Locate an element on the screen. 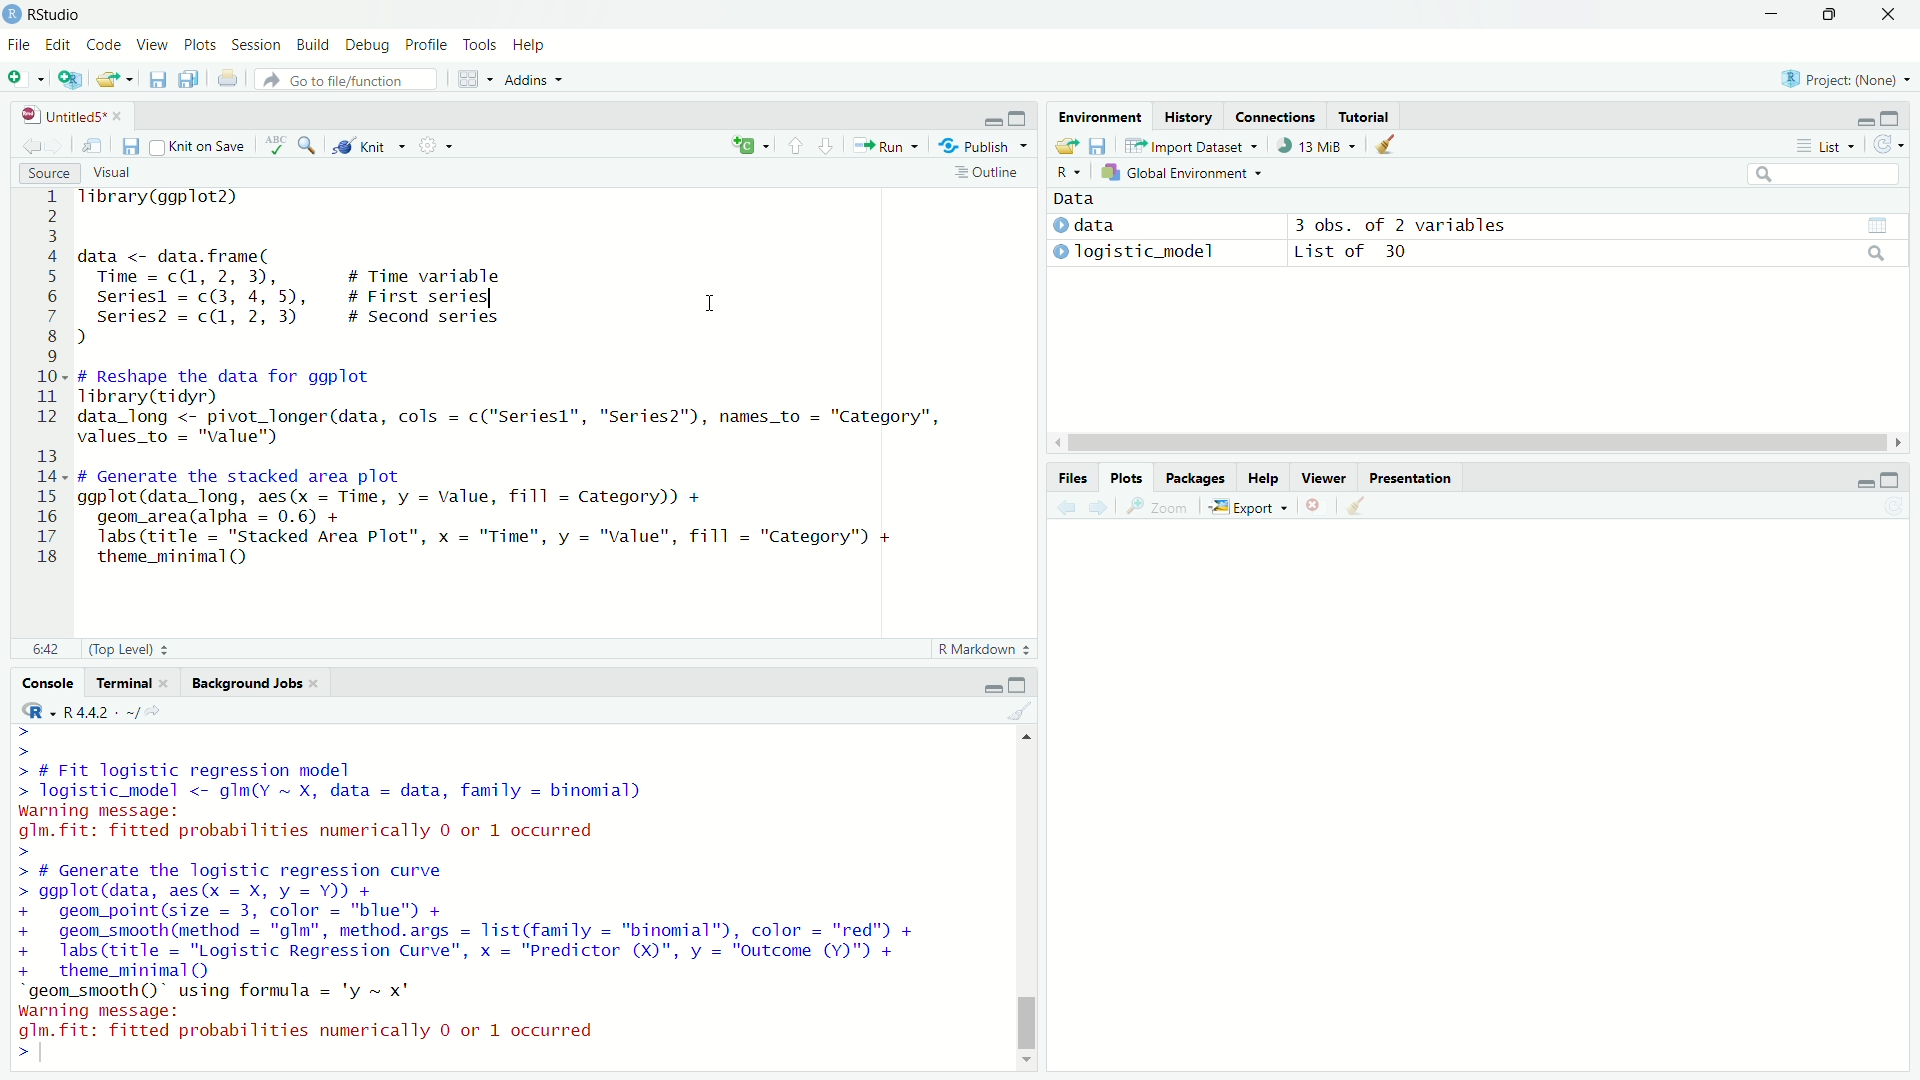 Image resolution: width=1920 pixels, height=1080 pixels. back is located at coordinates (33, 143).